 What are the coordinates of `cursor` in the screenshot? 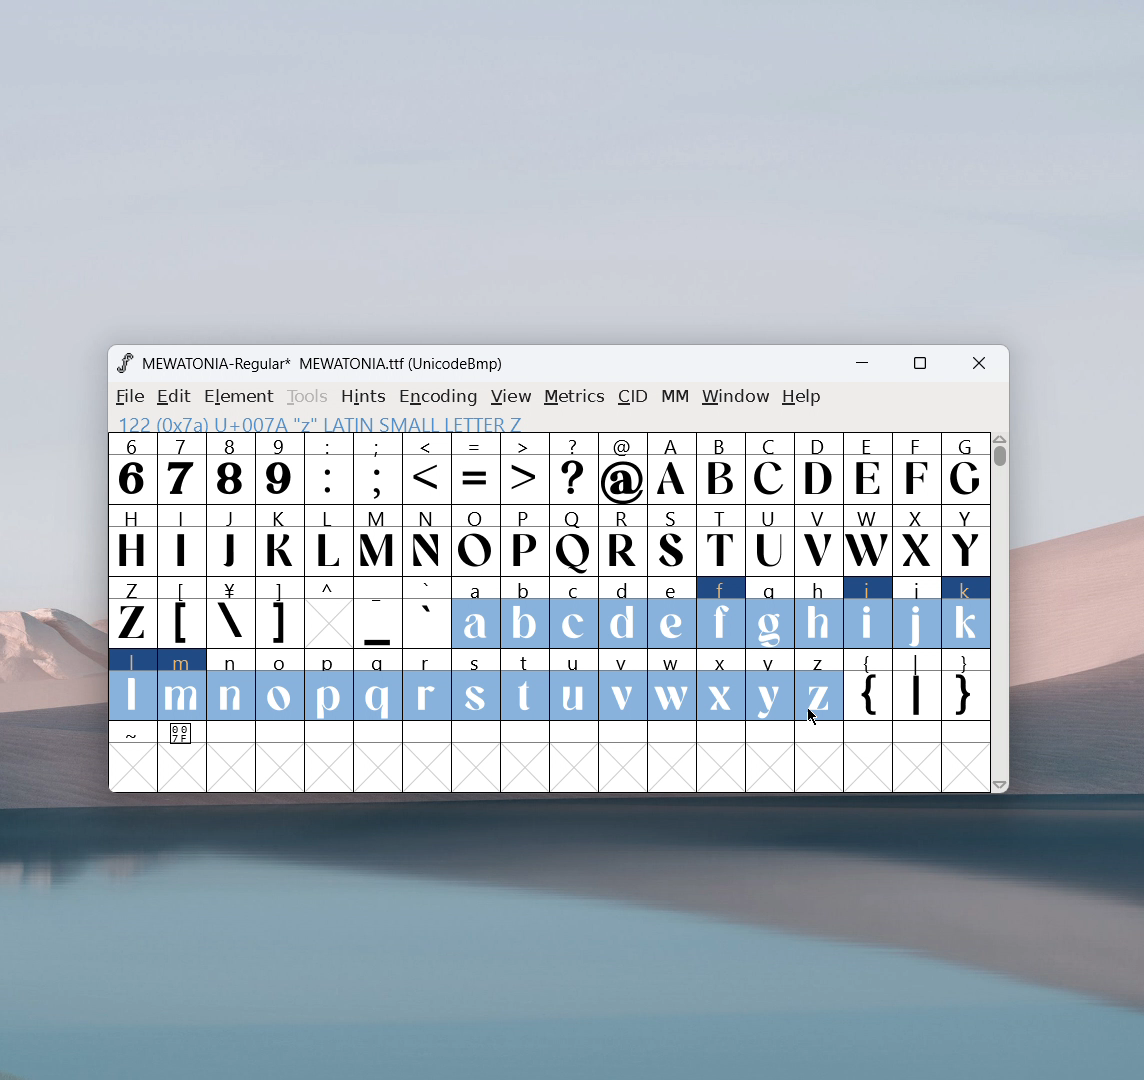 It's located at (813, 717).